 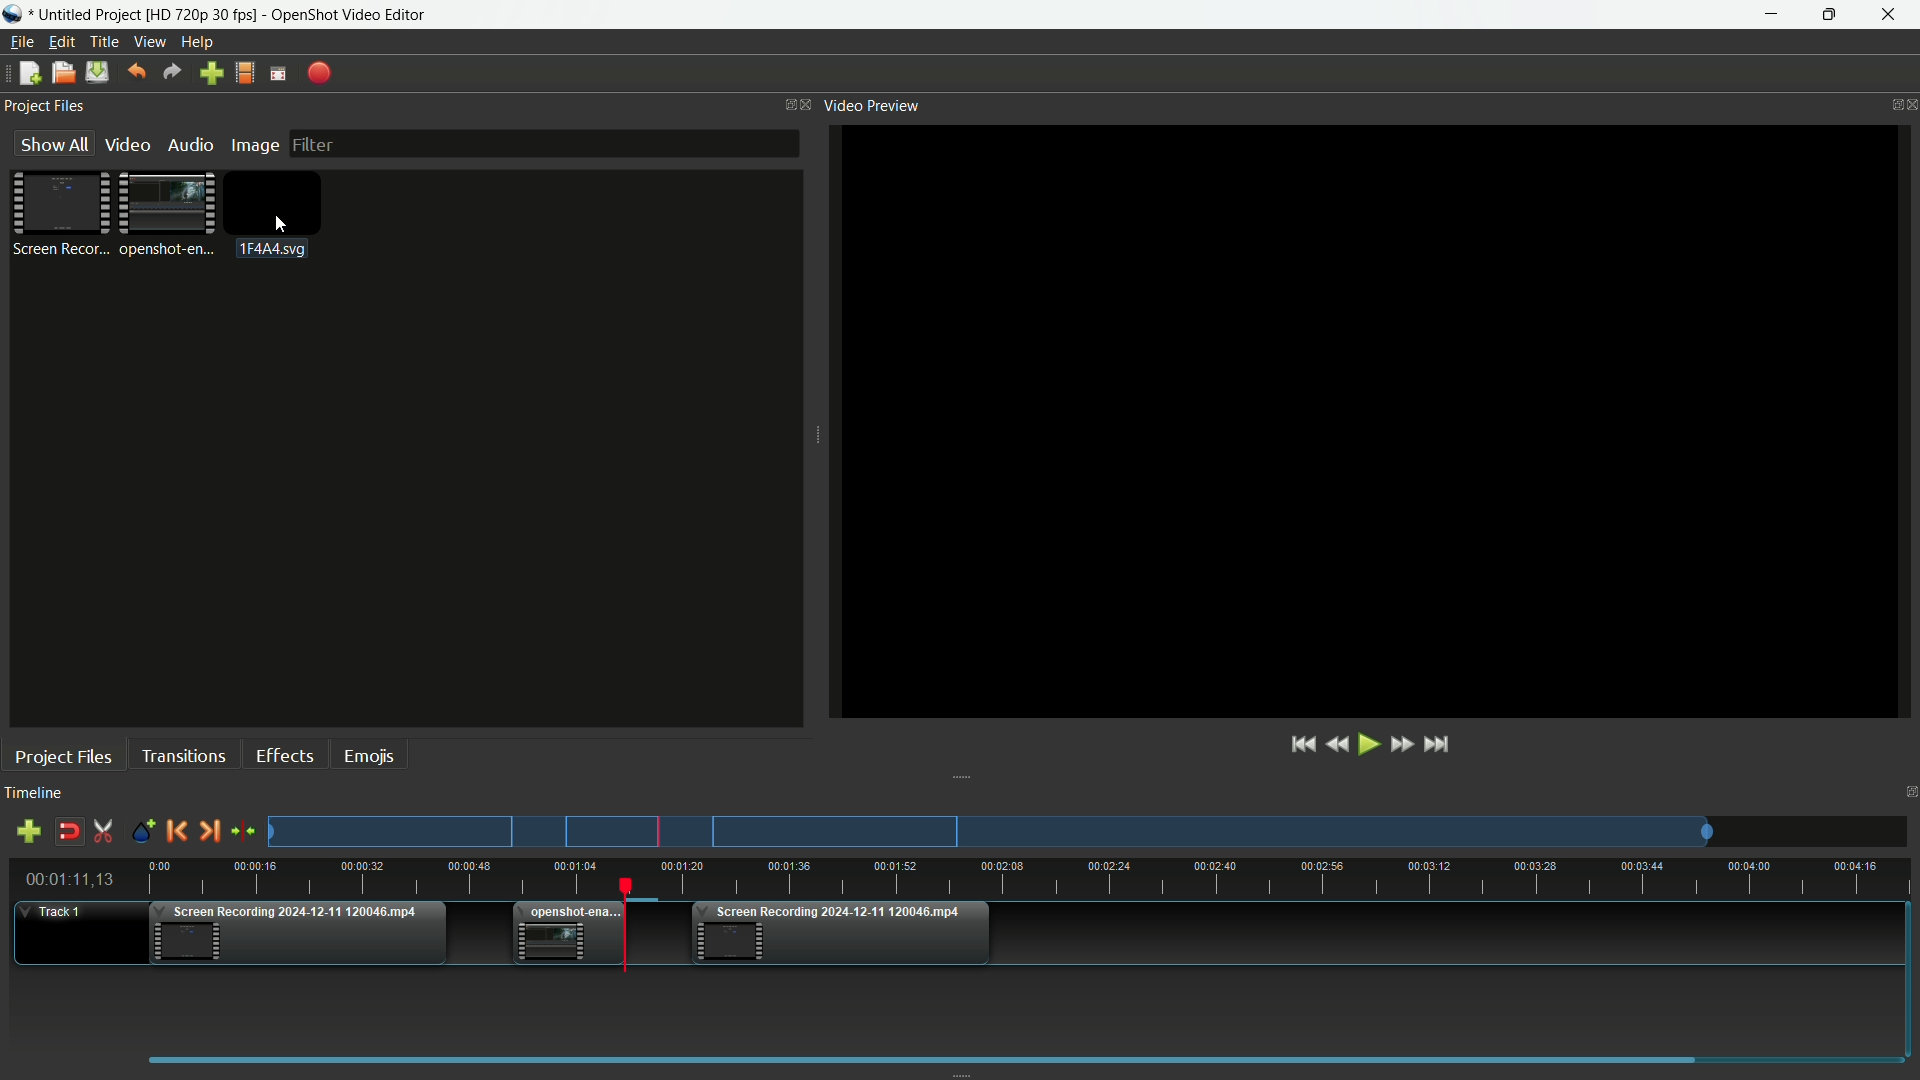 I want to click on Quick play forward, so click(x=1401, y=744).